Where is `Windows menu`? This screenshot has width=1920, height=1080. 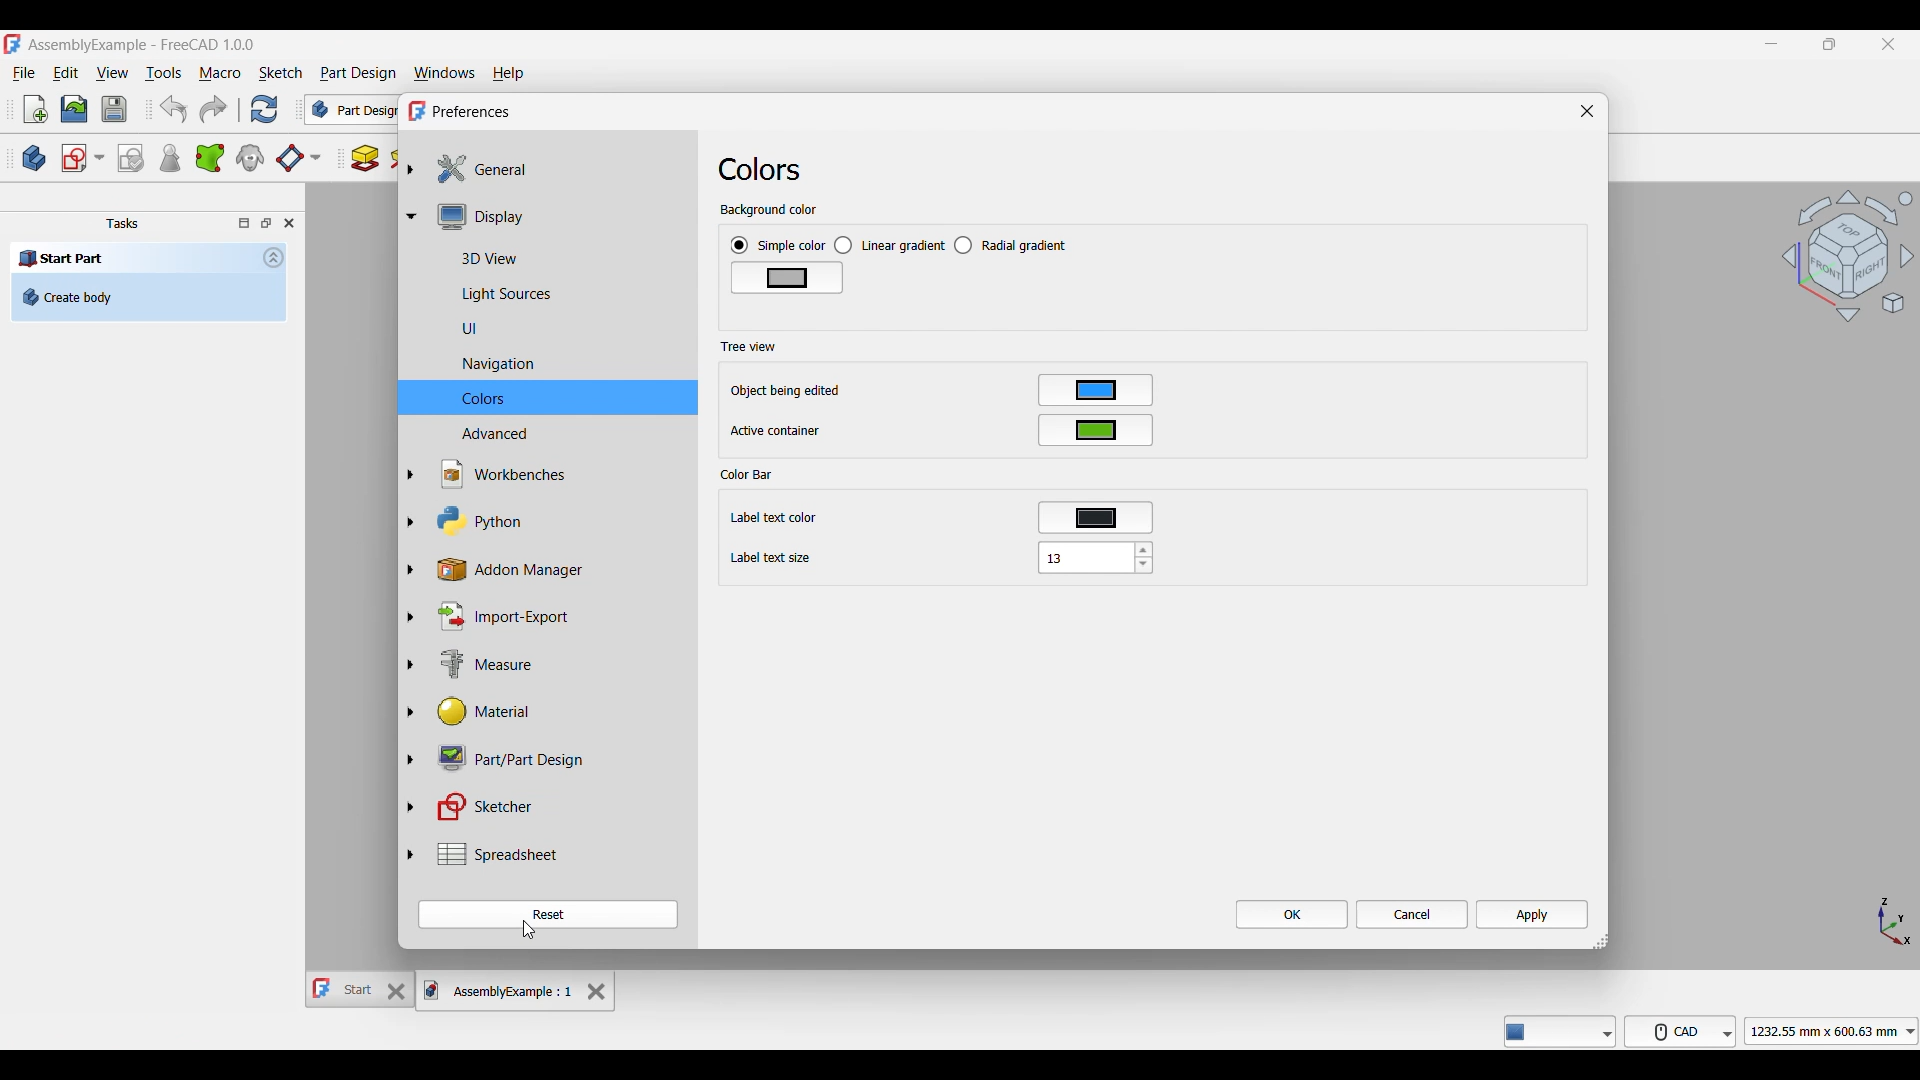
Windows menu is located at coordinates (444, 74).